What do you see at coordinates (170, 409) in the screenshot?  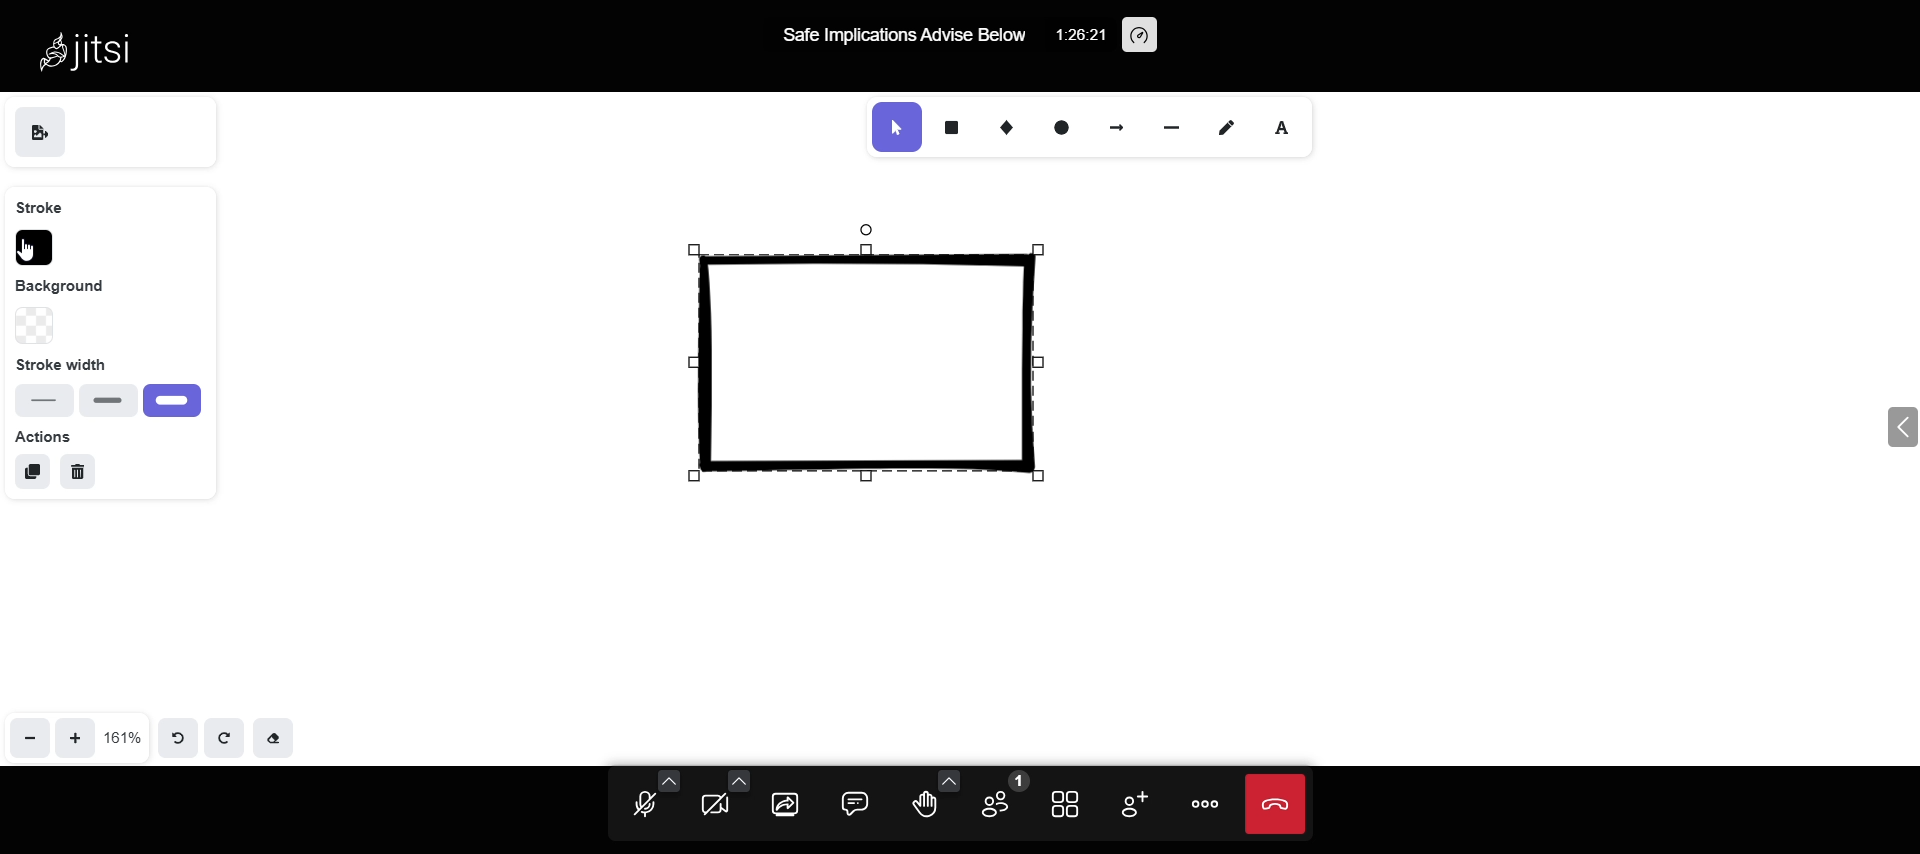 I see `extra bold` at bounding box center [170, 409].